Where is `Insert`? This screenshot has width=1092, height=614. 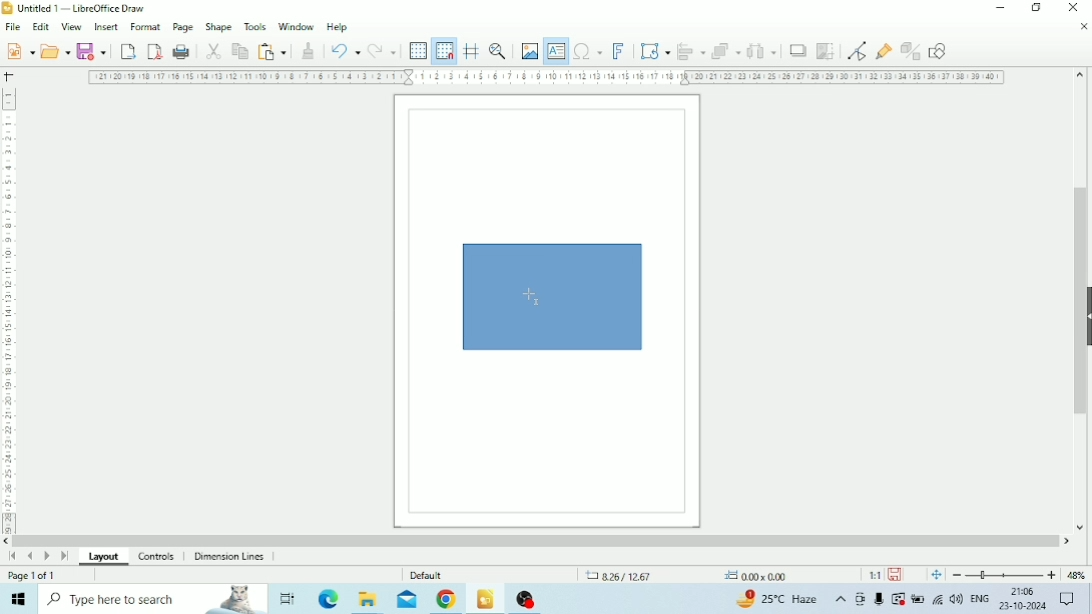 Insert is located at coordinates (106, 26).